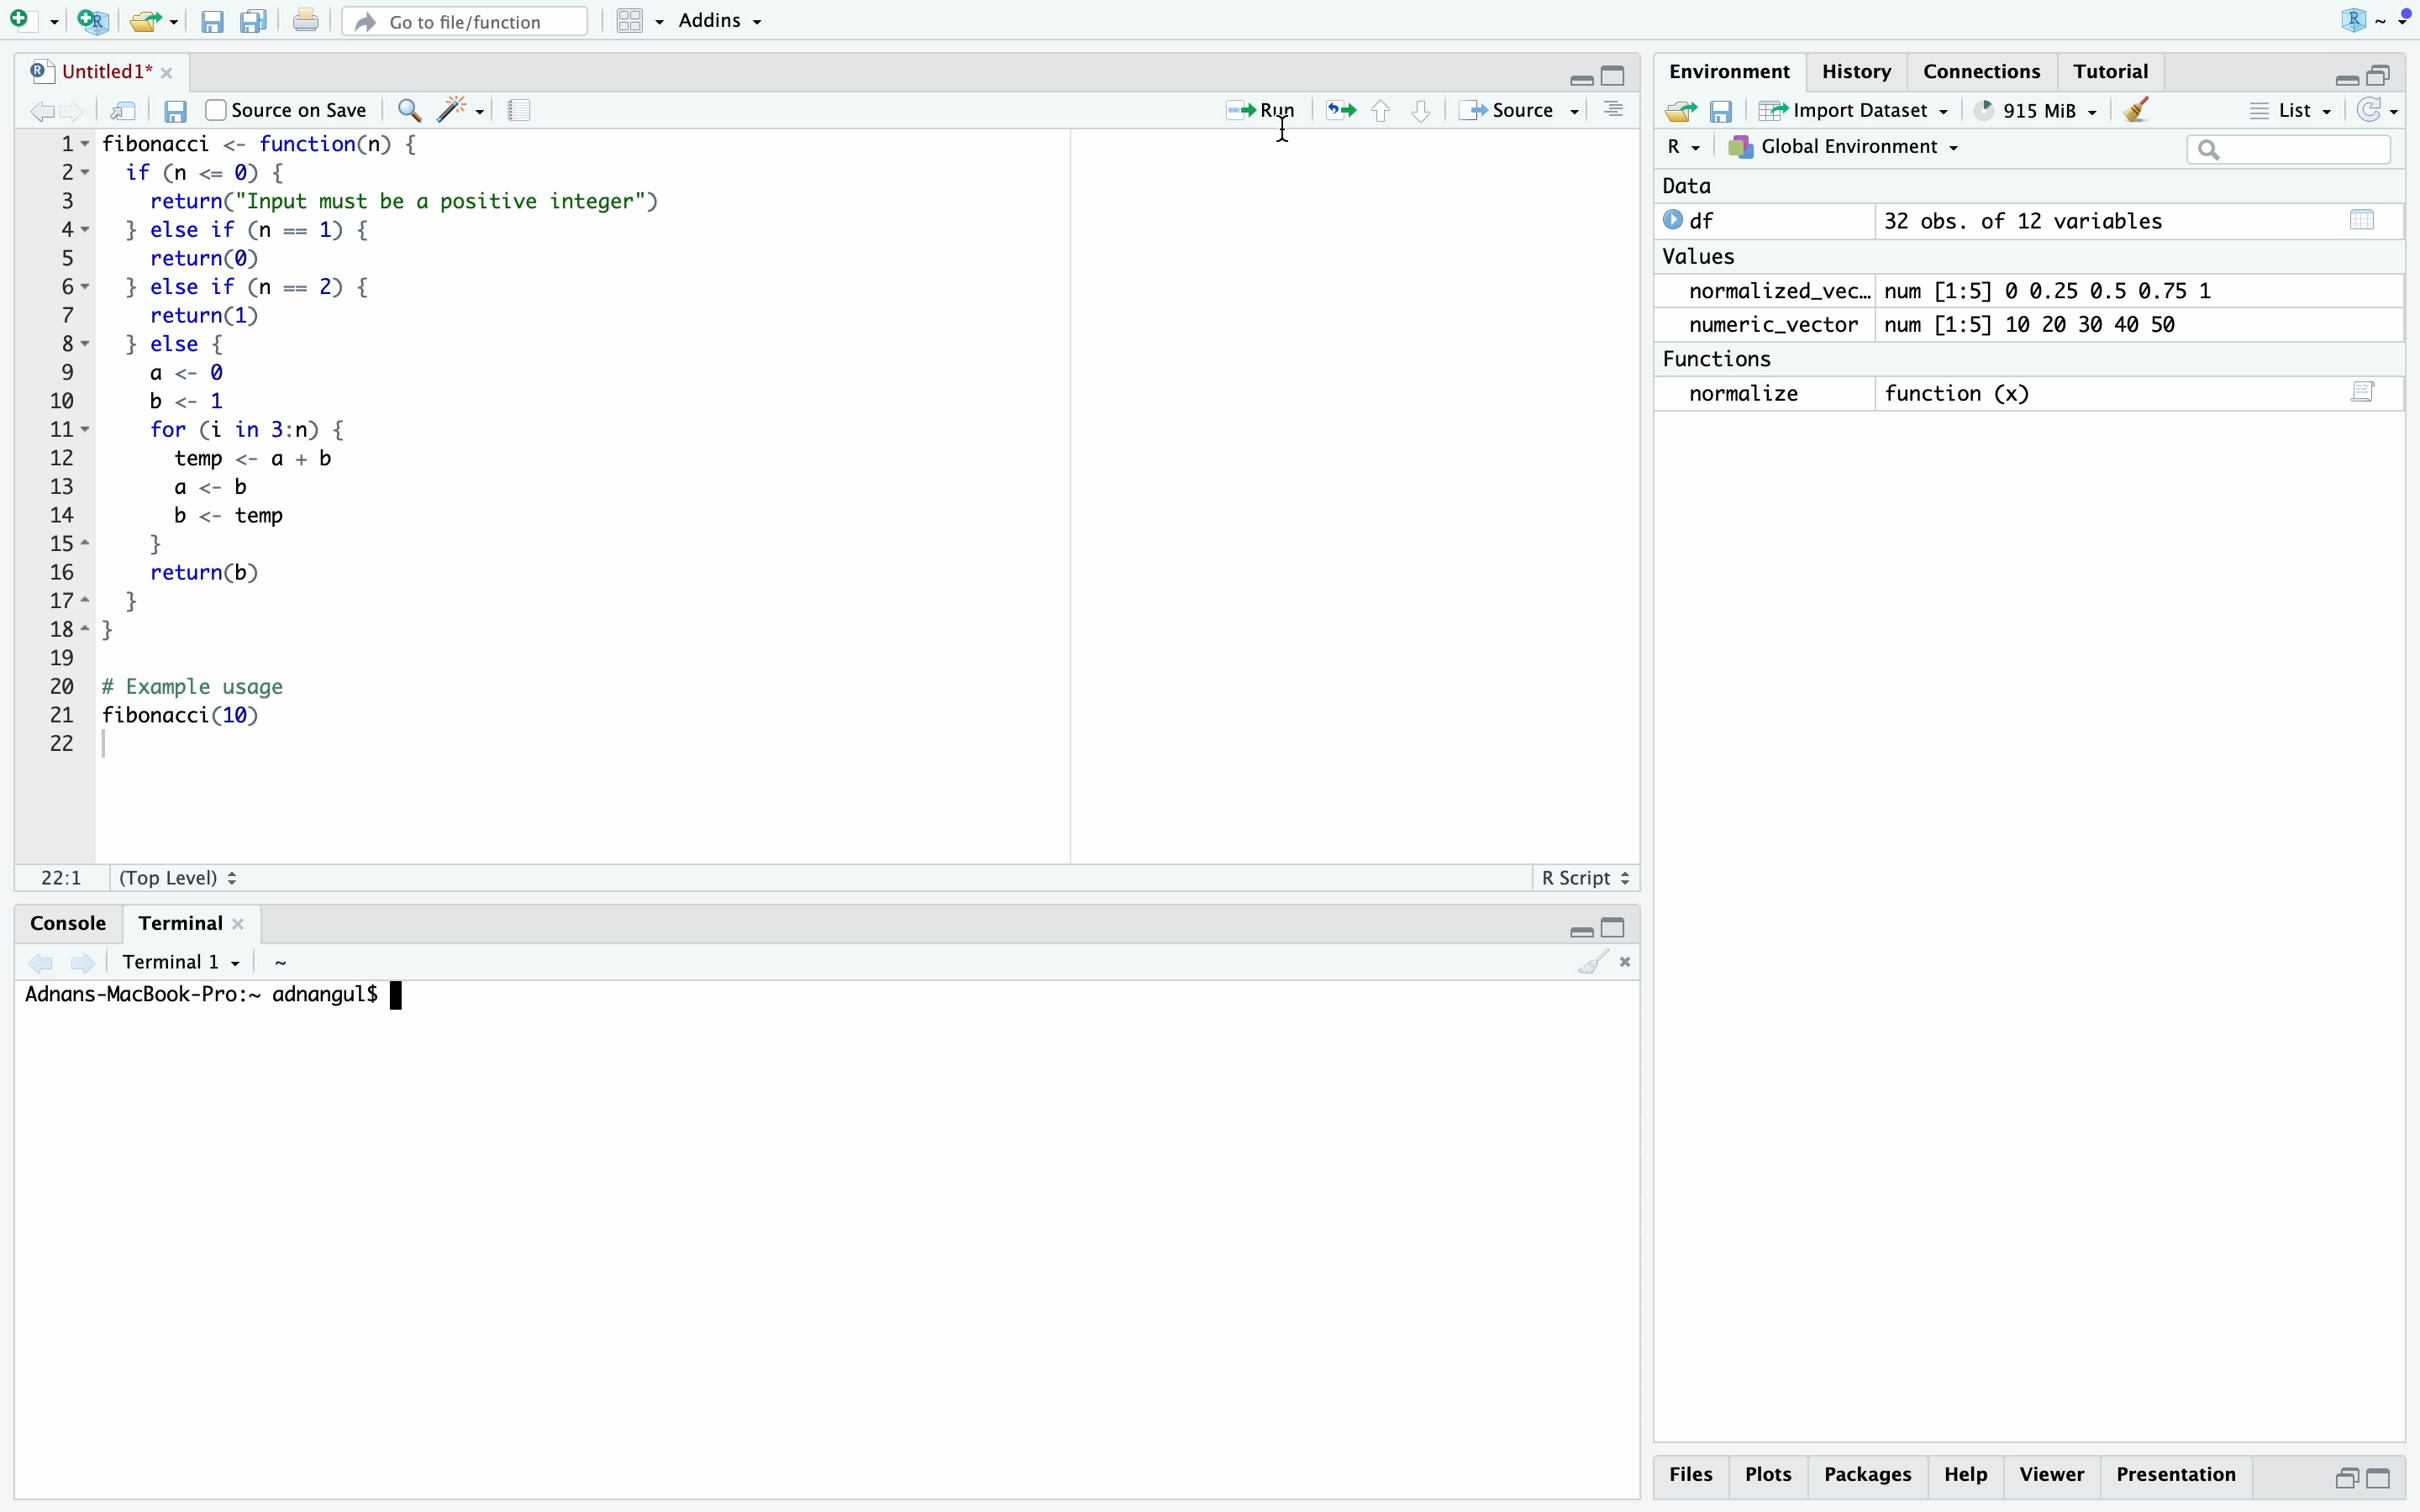 Image resolution: width=2420 pixels, height=1512 pixels. Describe the element at coordinates (1586, 879) in the screenshot. I see `R Script` at that location.